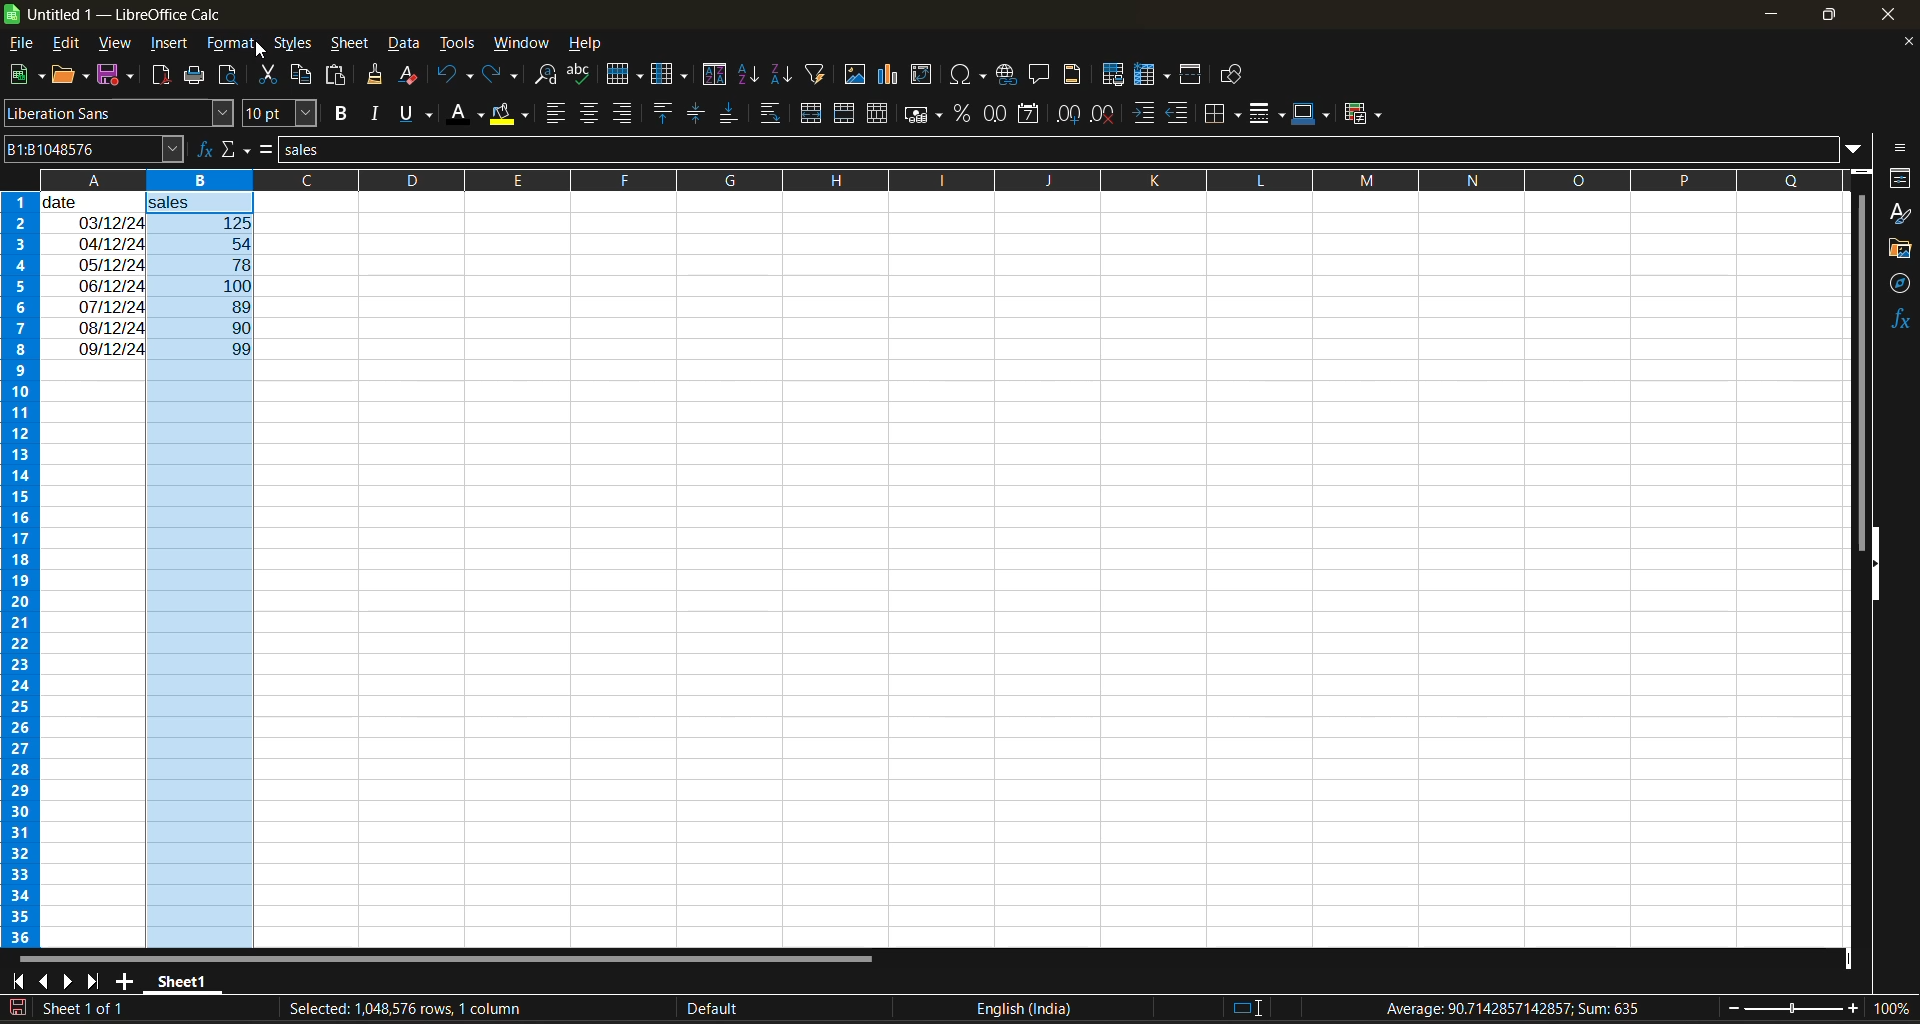 Image resolution: width=1920 pixels, height=1024 pixels. What do you see at coordinates (1861, 151) in the screenshot?
I see `expand formula bar` at bounding box center [1861, 151].